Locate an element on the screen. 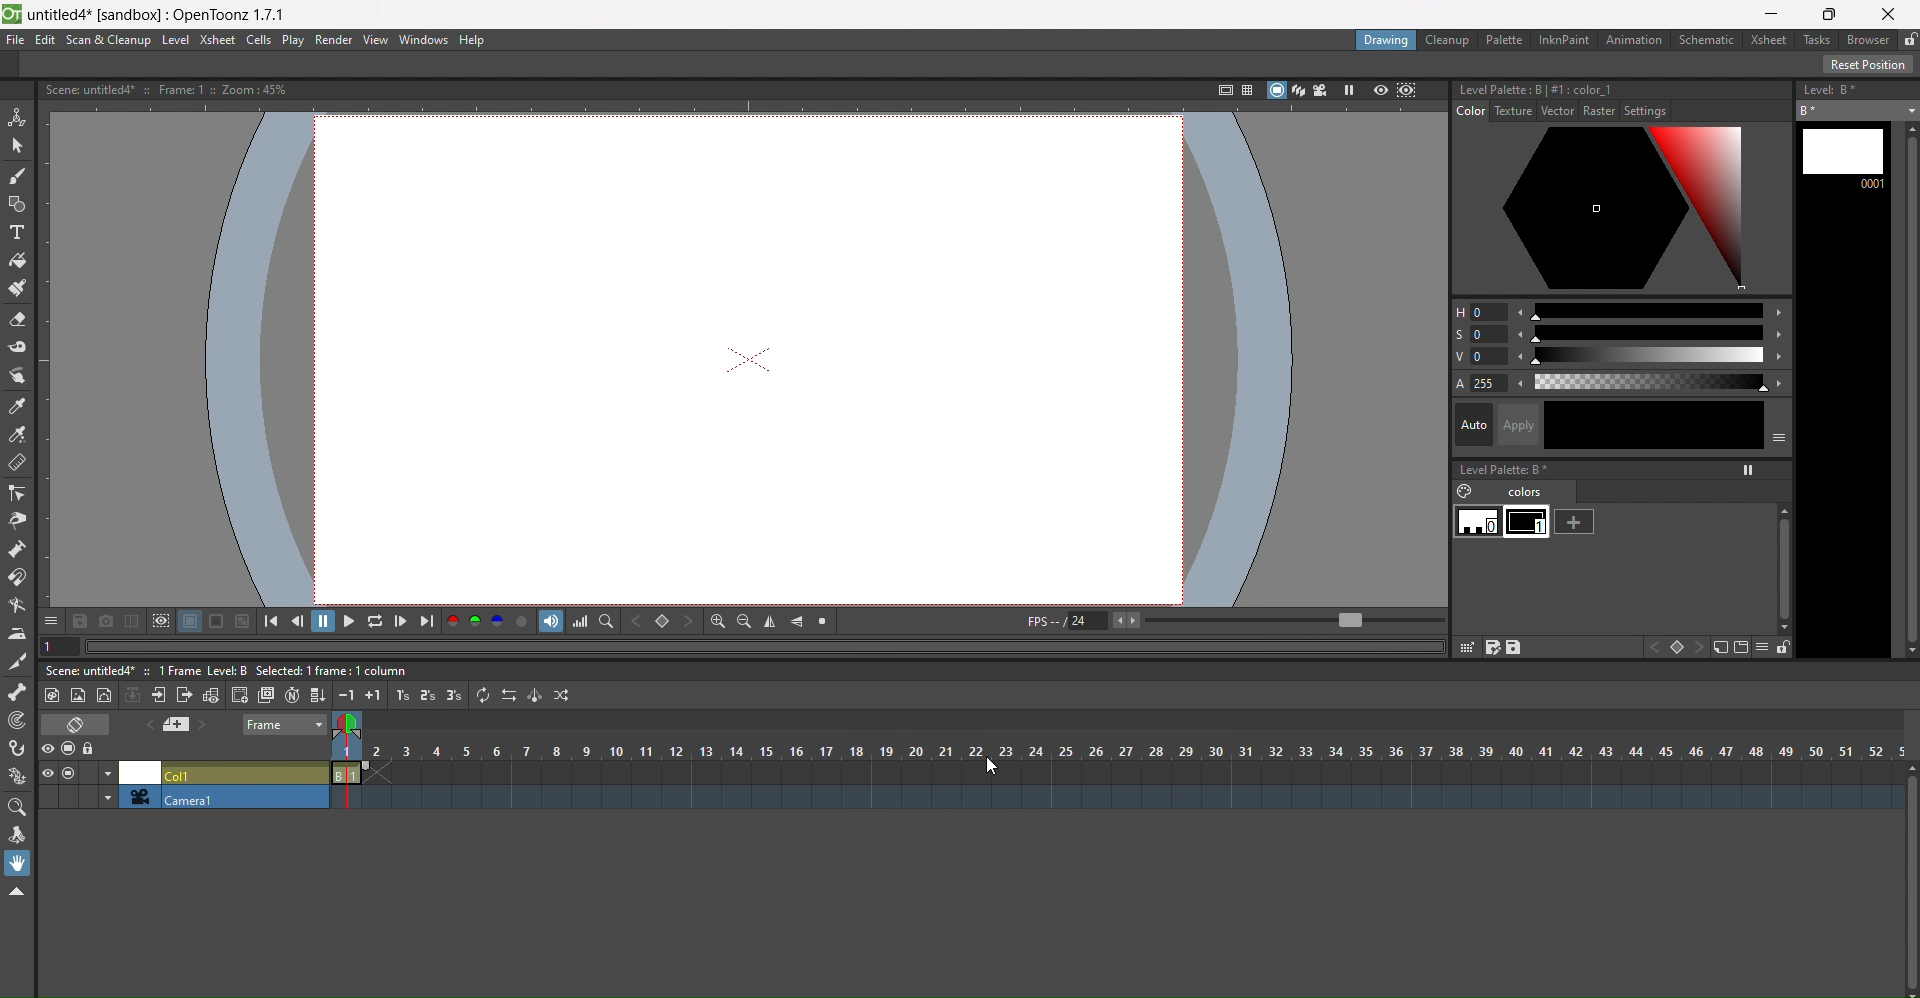  H is located at coordinates (1458, 312).